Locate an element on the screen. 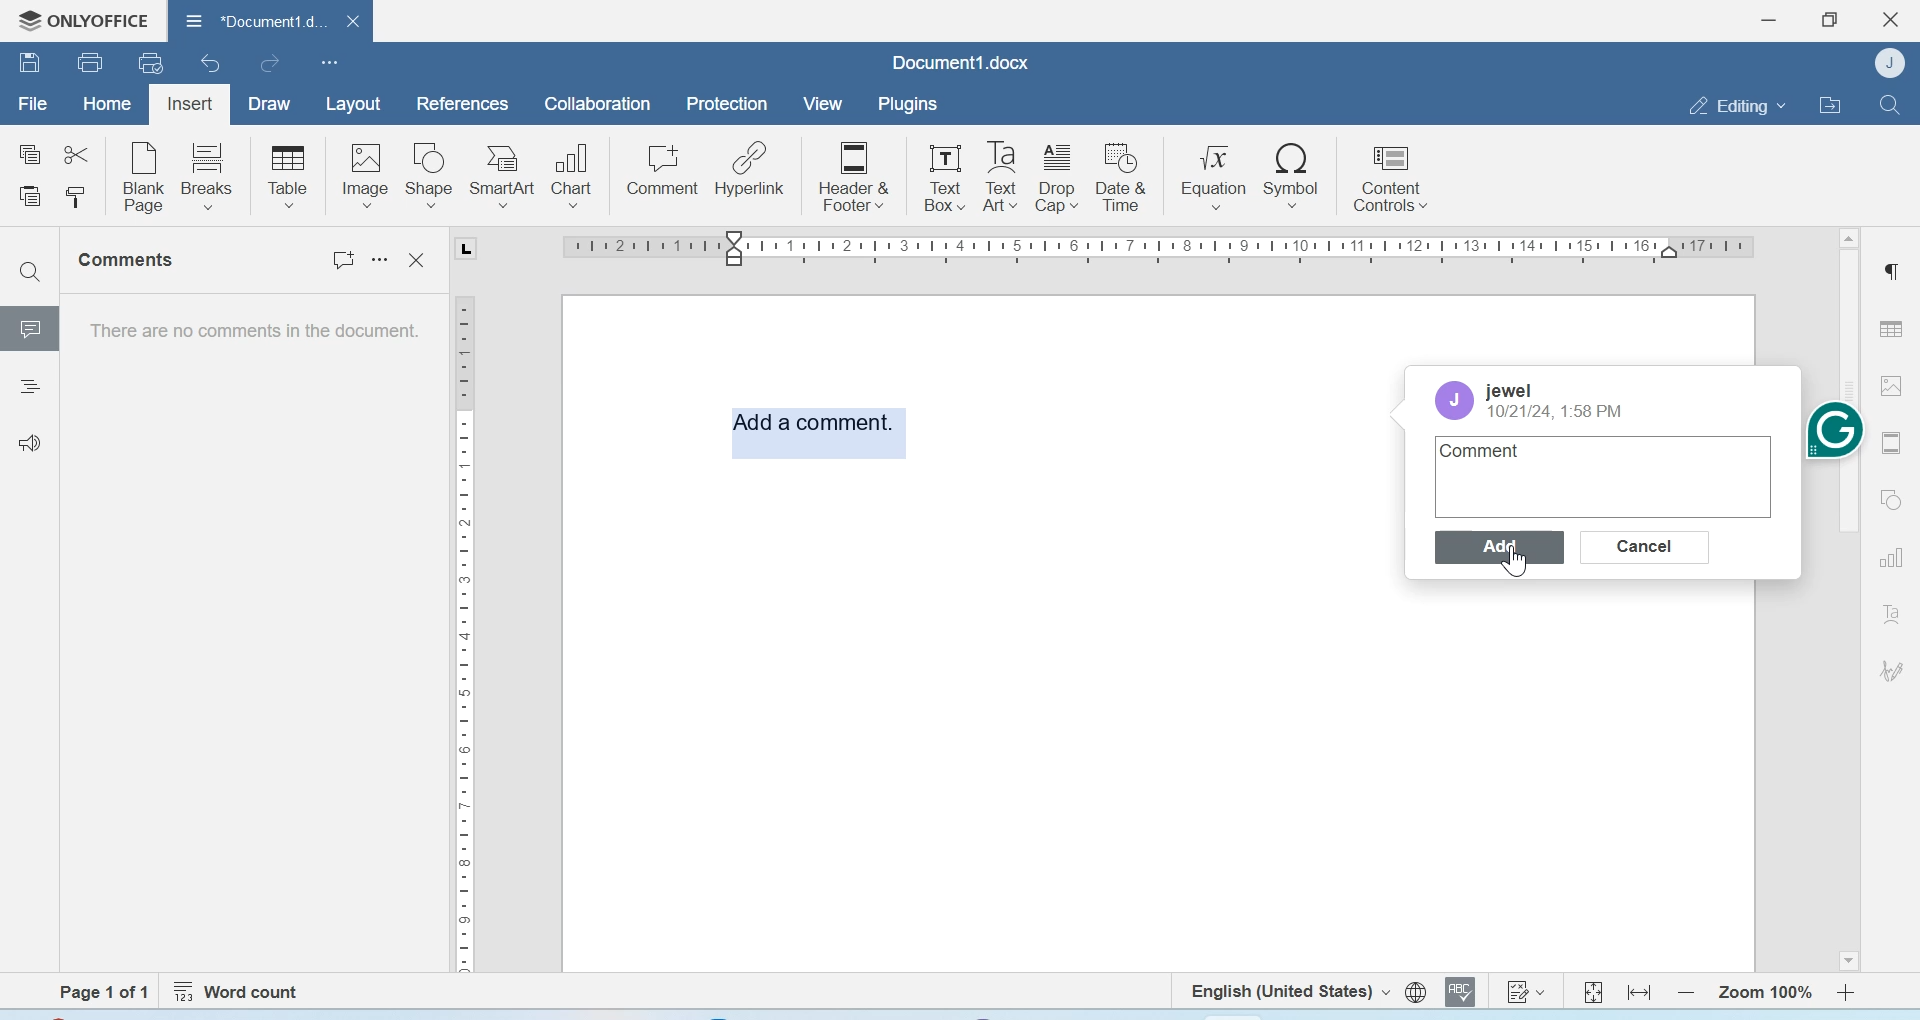  Fit to width is located at coordinates (1641, 992).